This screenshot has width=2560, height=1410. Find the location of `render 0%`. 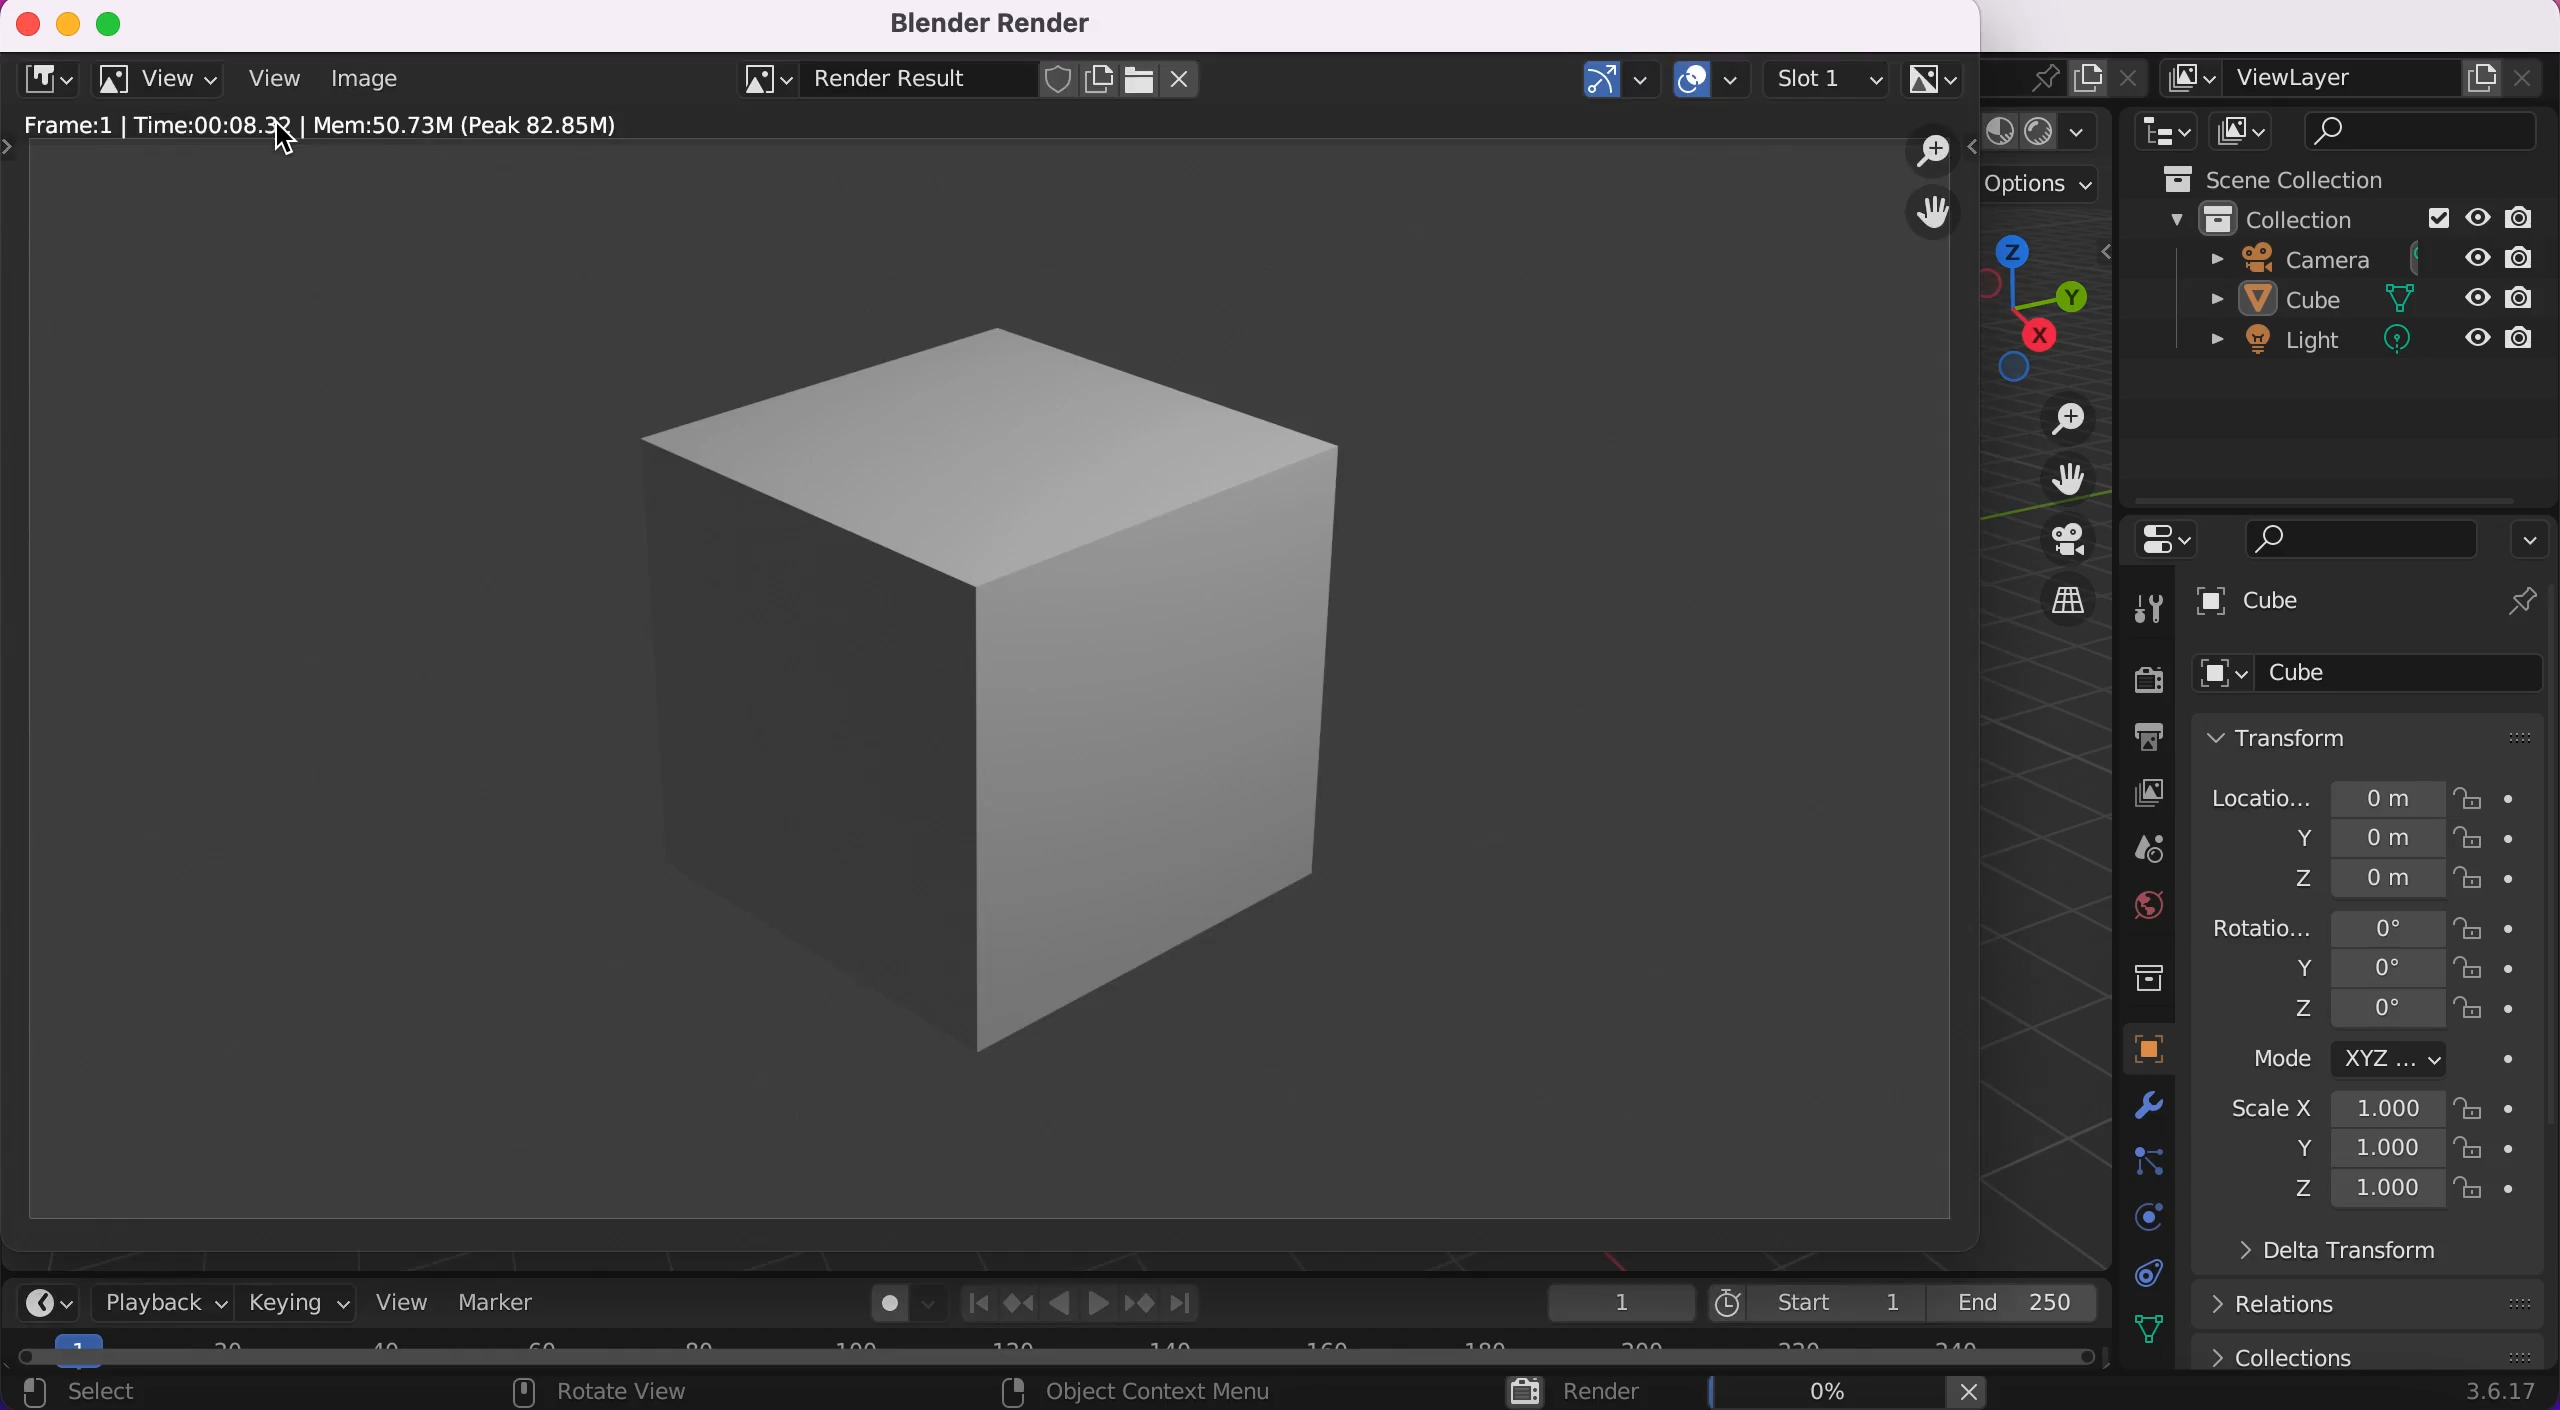

render 0% is located at coordinates (1761, 1392).